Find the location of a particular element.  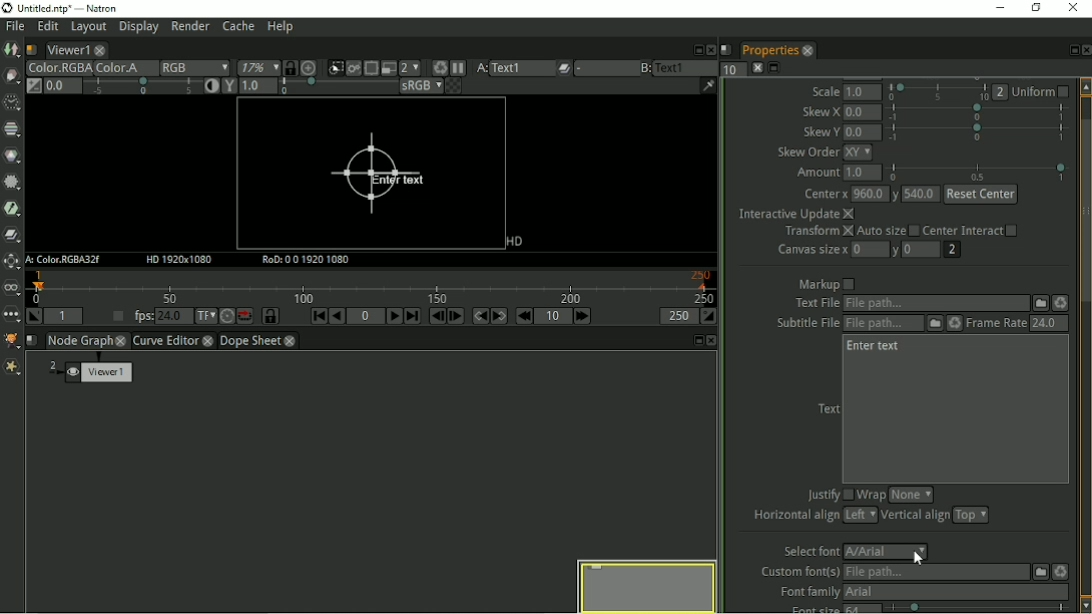

Synchronize viewers is located at coordinates (289, 66).